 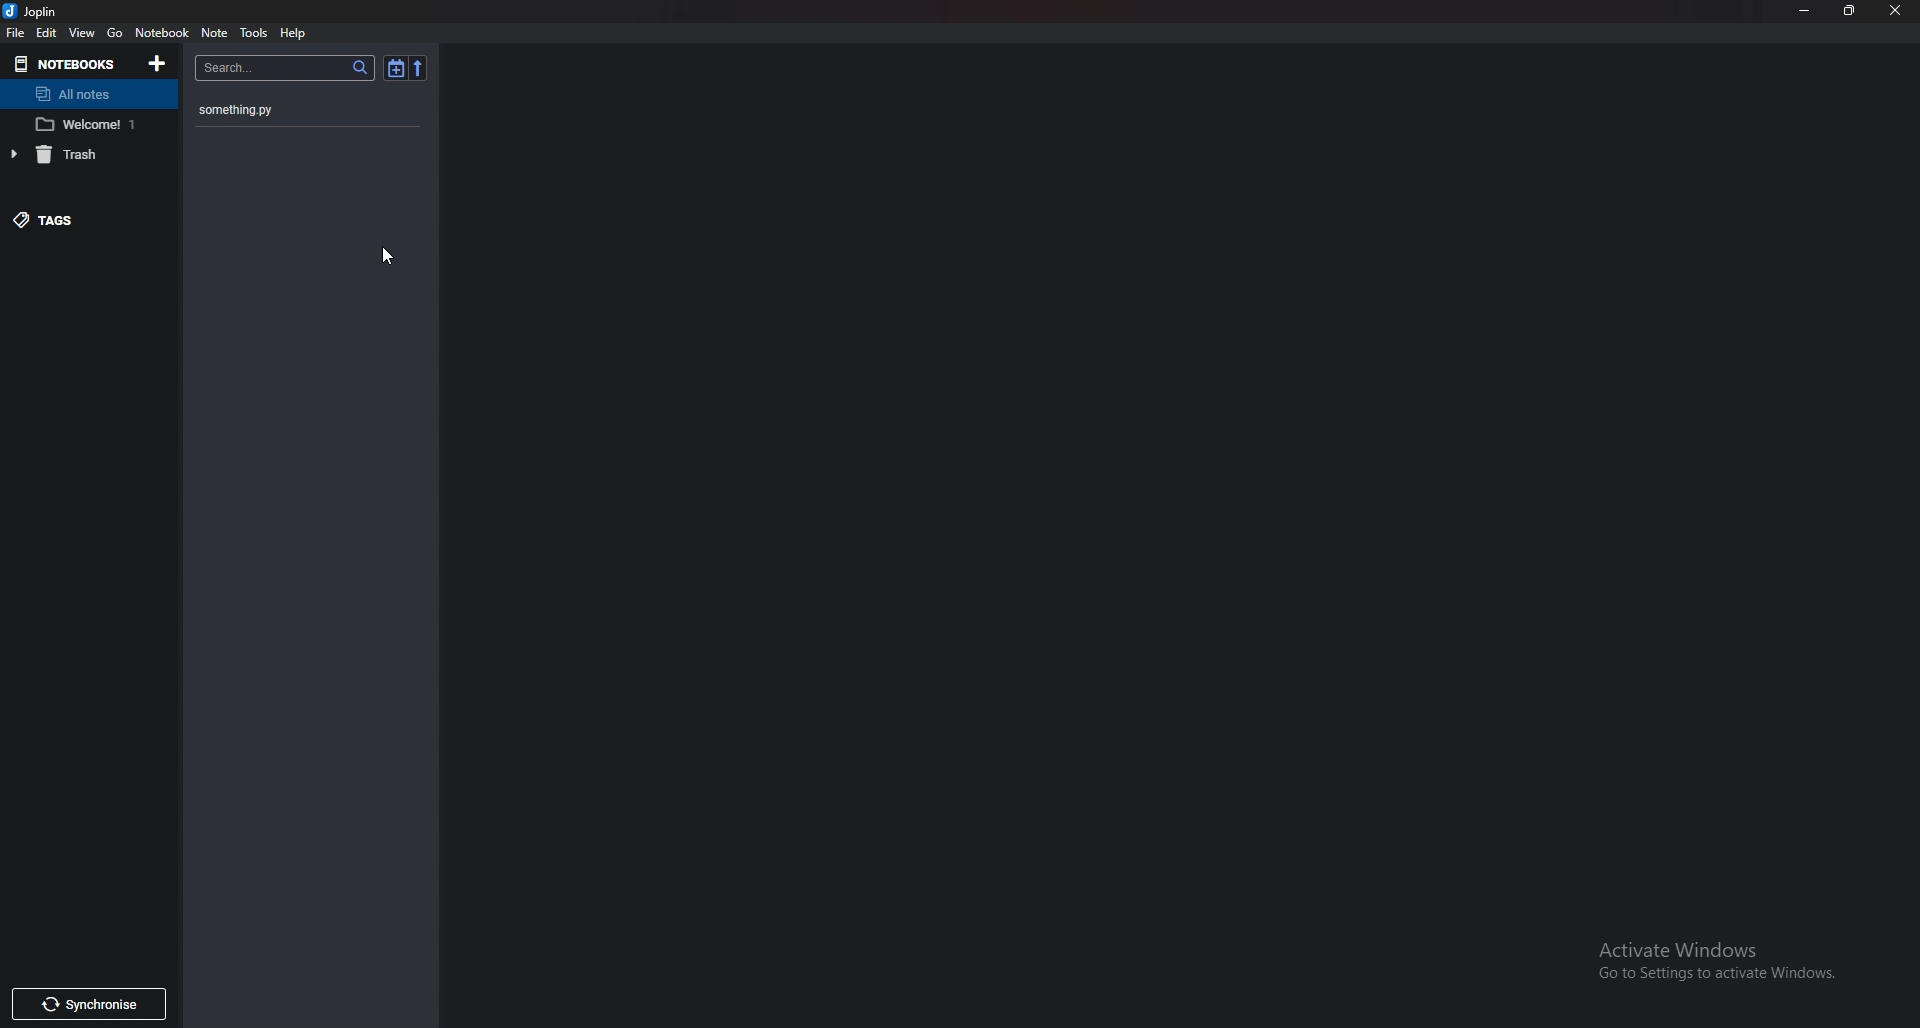 What do you see at coordinates (80, 154) in the screenshot?
I see `trash` at bounding box center [80, 154].